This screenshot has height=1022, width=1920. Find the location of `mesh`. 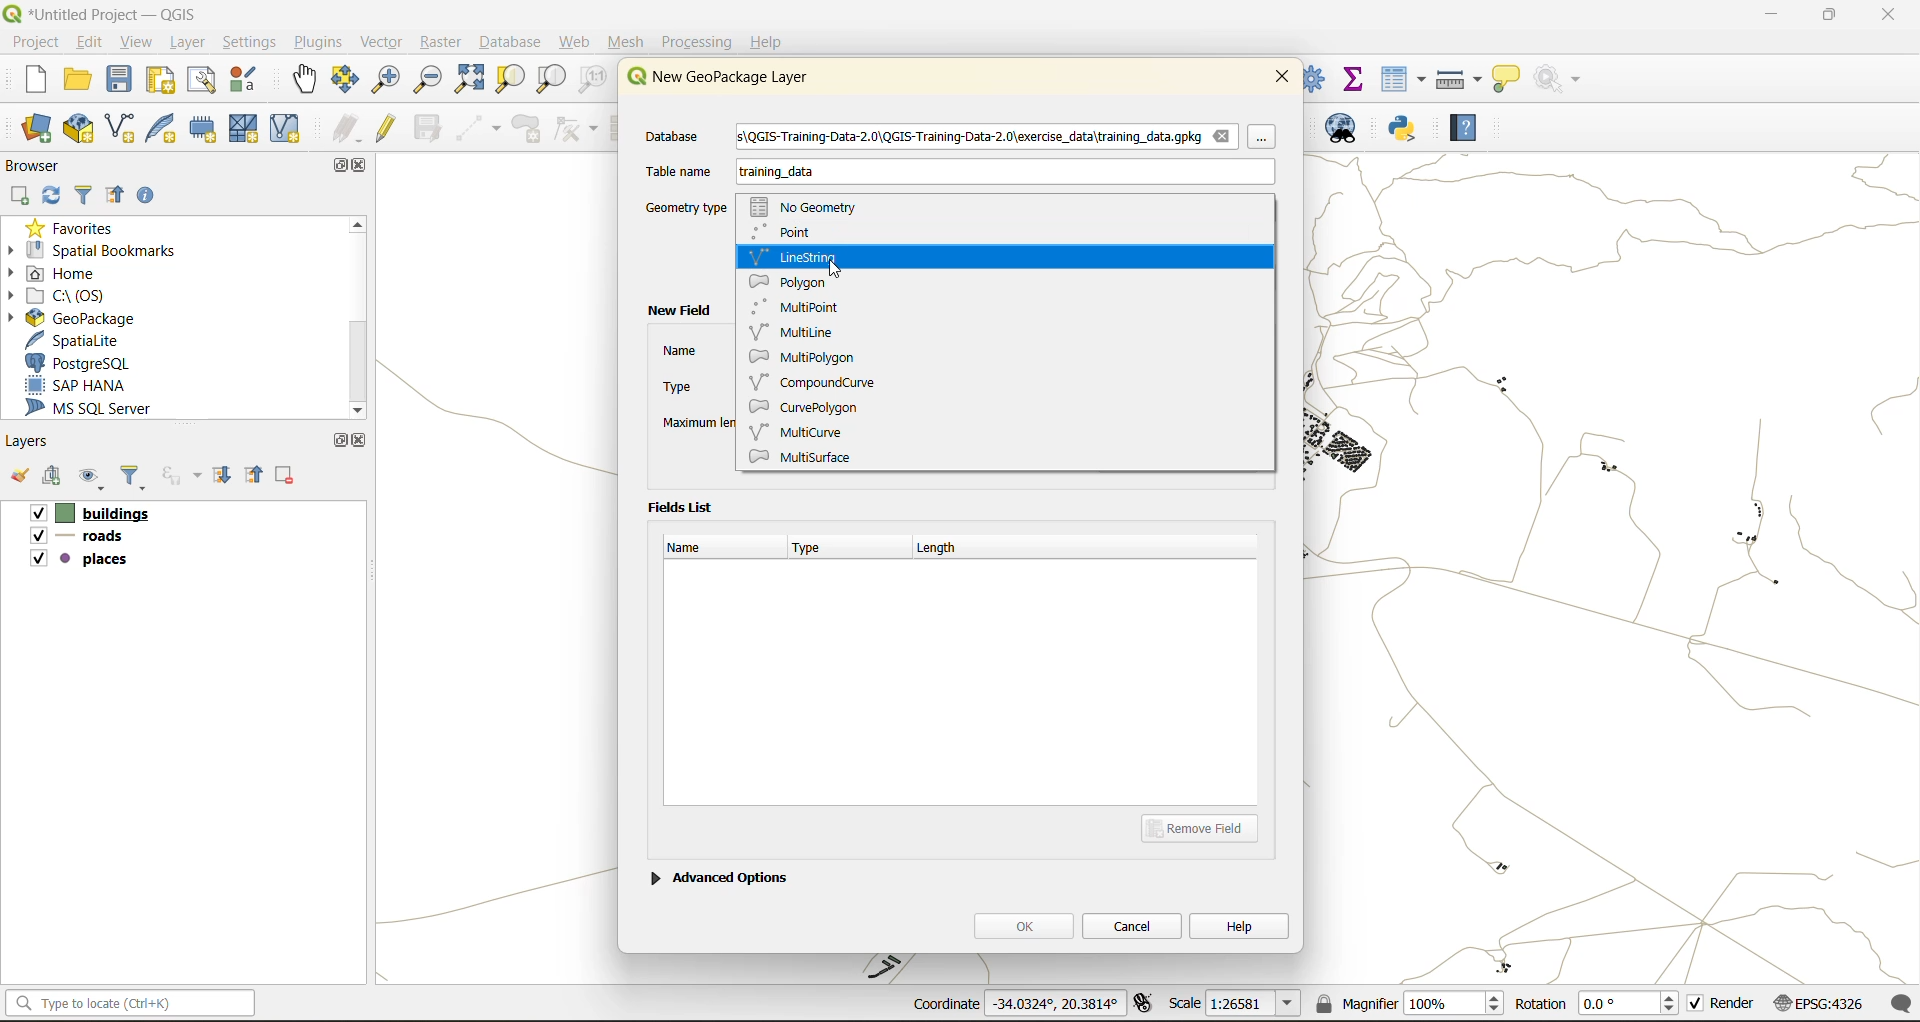

mesh is located at coordinates (628, 42).